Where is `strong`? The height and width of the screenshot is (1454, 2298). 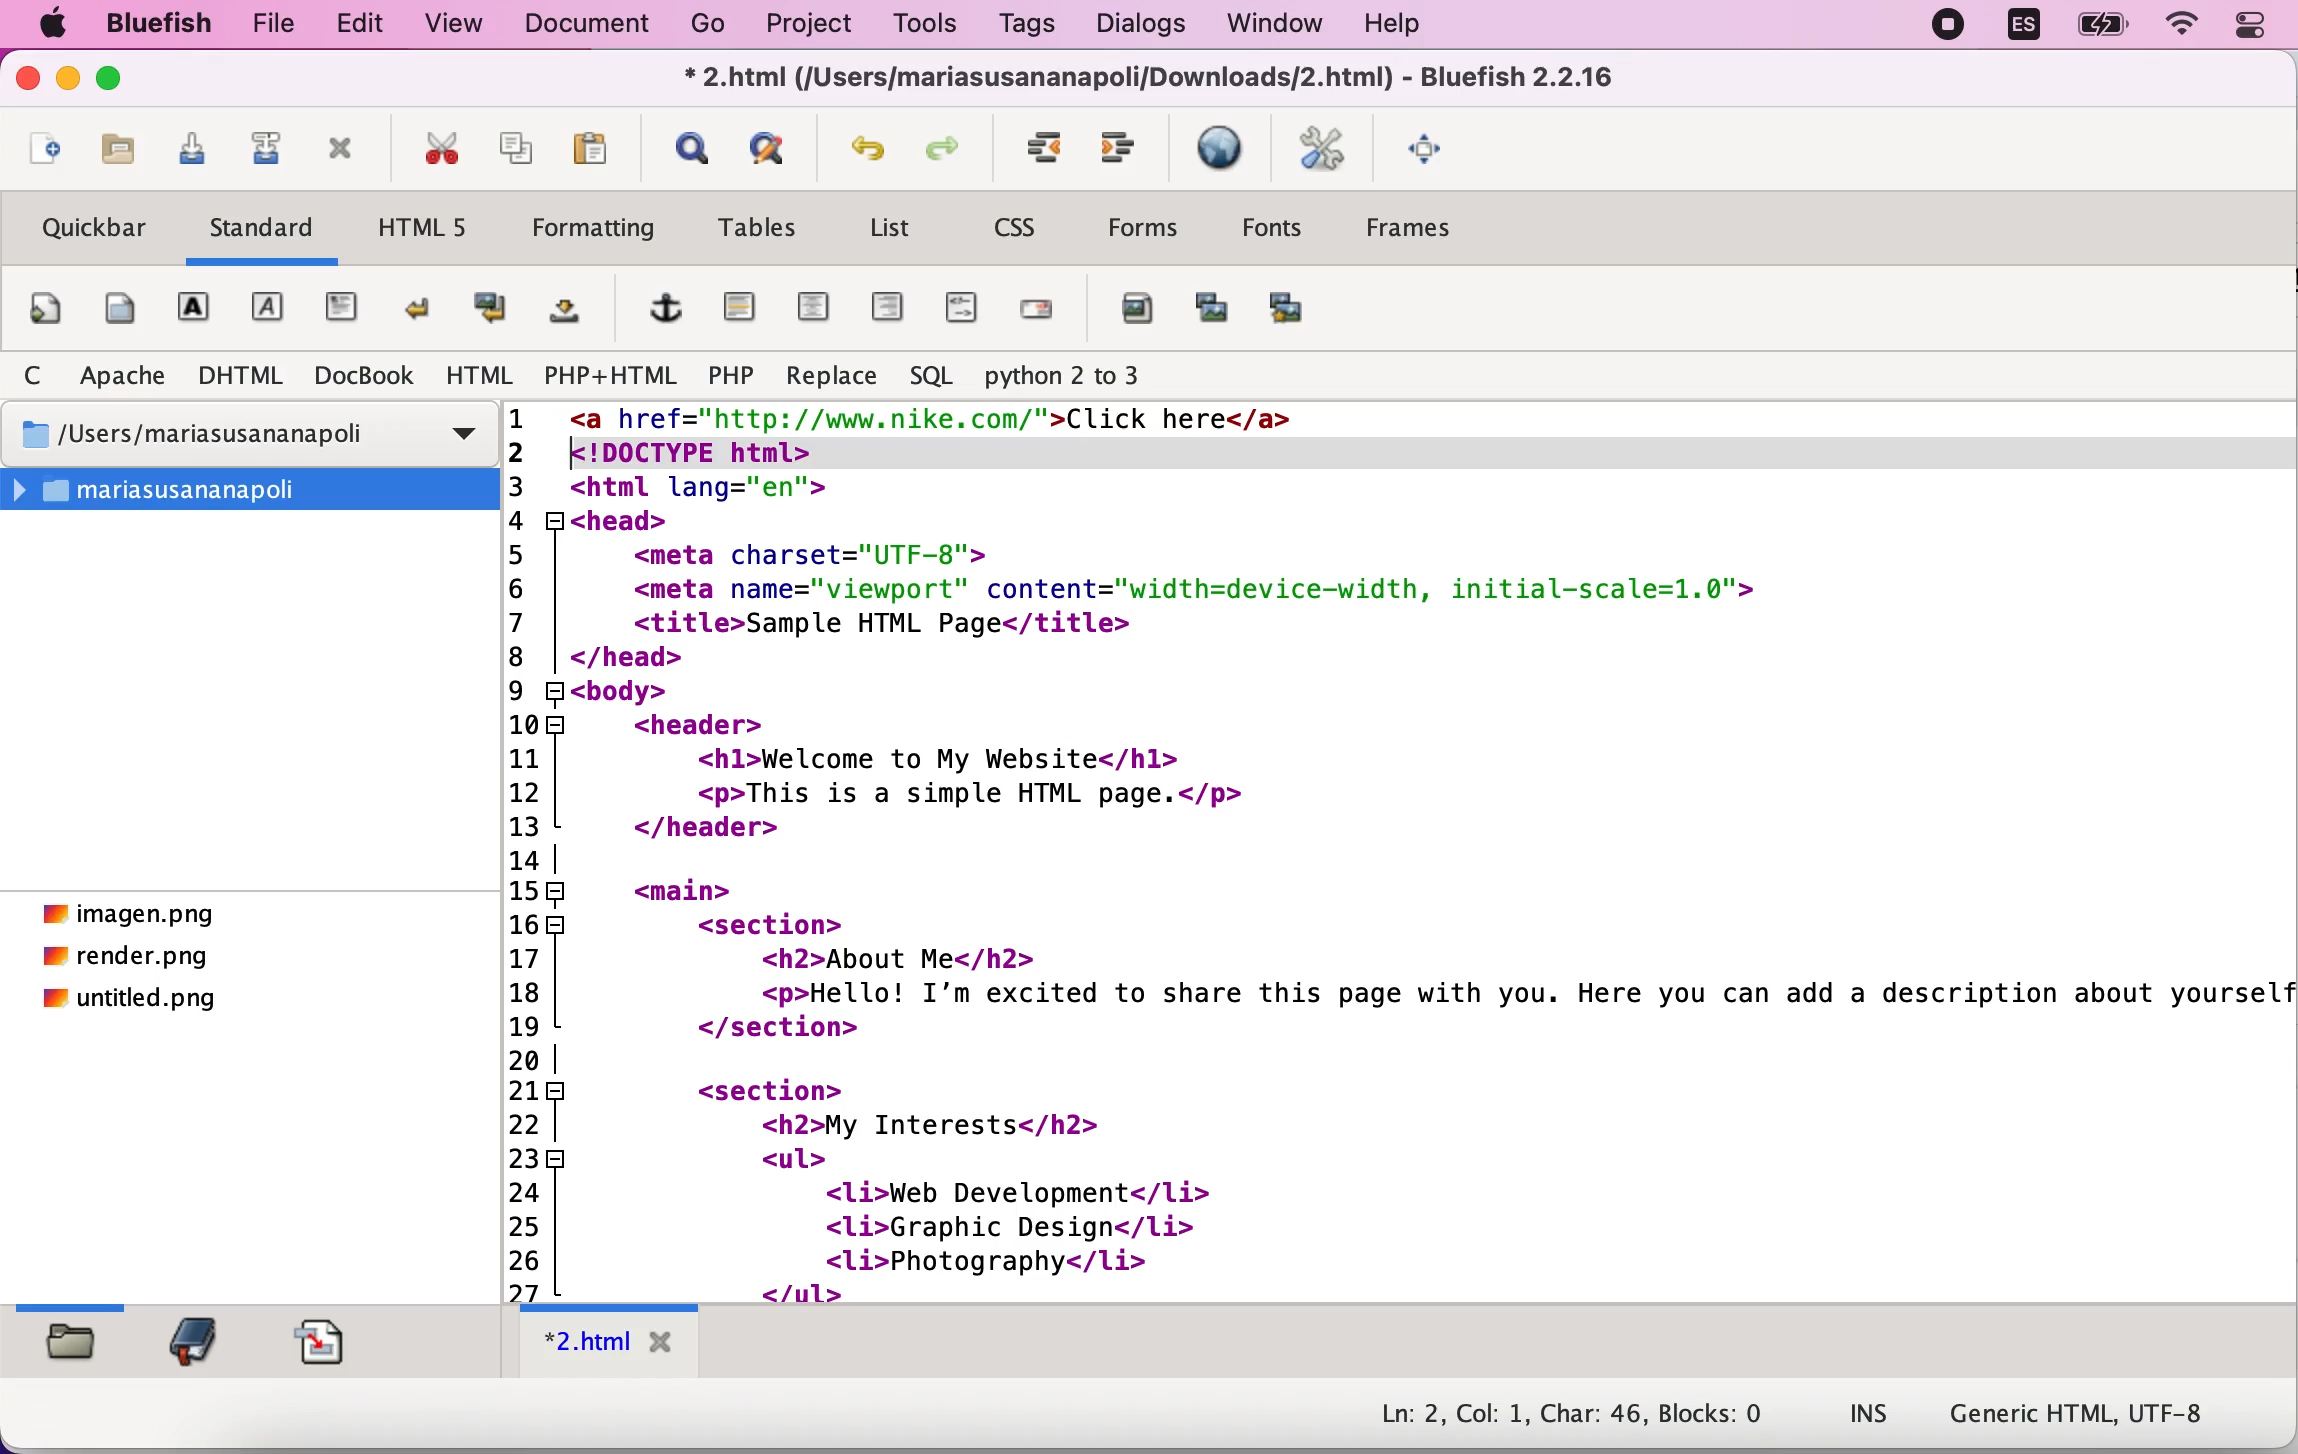
strong is located at coordinates (195, 311).